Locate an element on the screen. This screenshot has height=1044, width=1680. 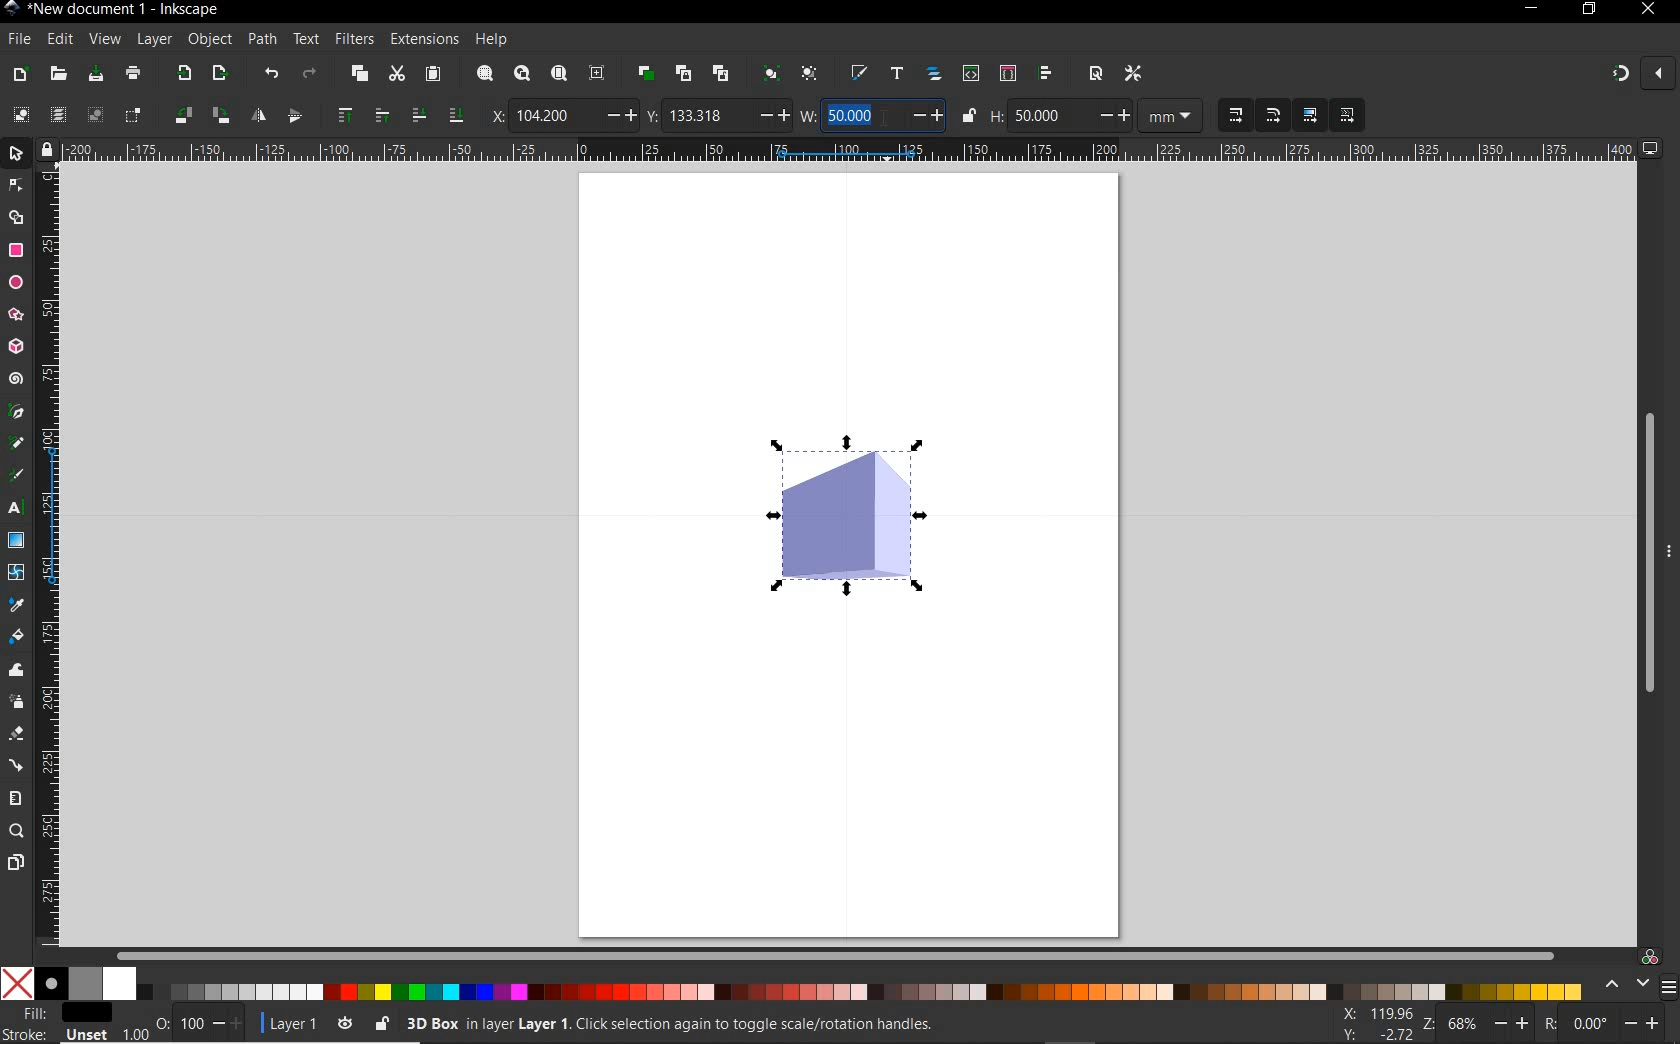
title is located at coordinates (123, 12).